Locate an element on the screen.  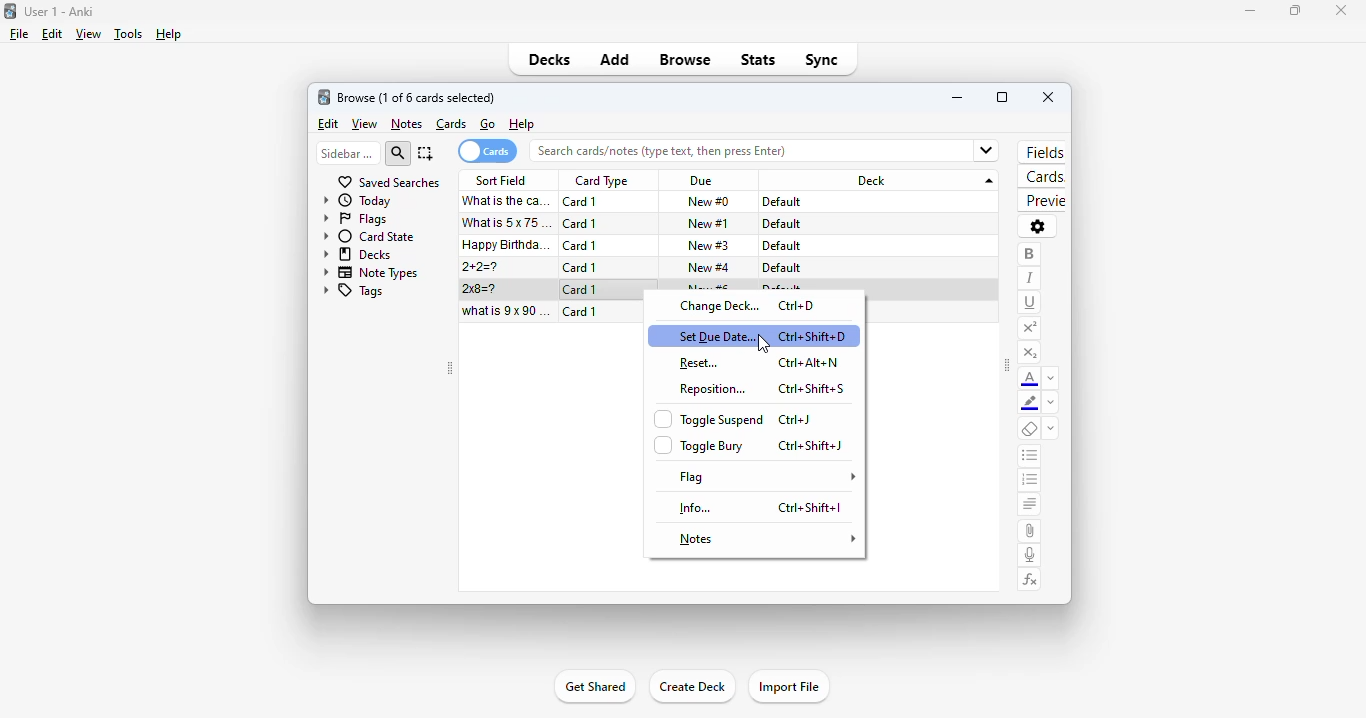
flags is located at coordinates (355, 220).